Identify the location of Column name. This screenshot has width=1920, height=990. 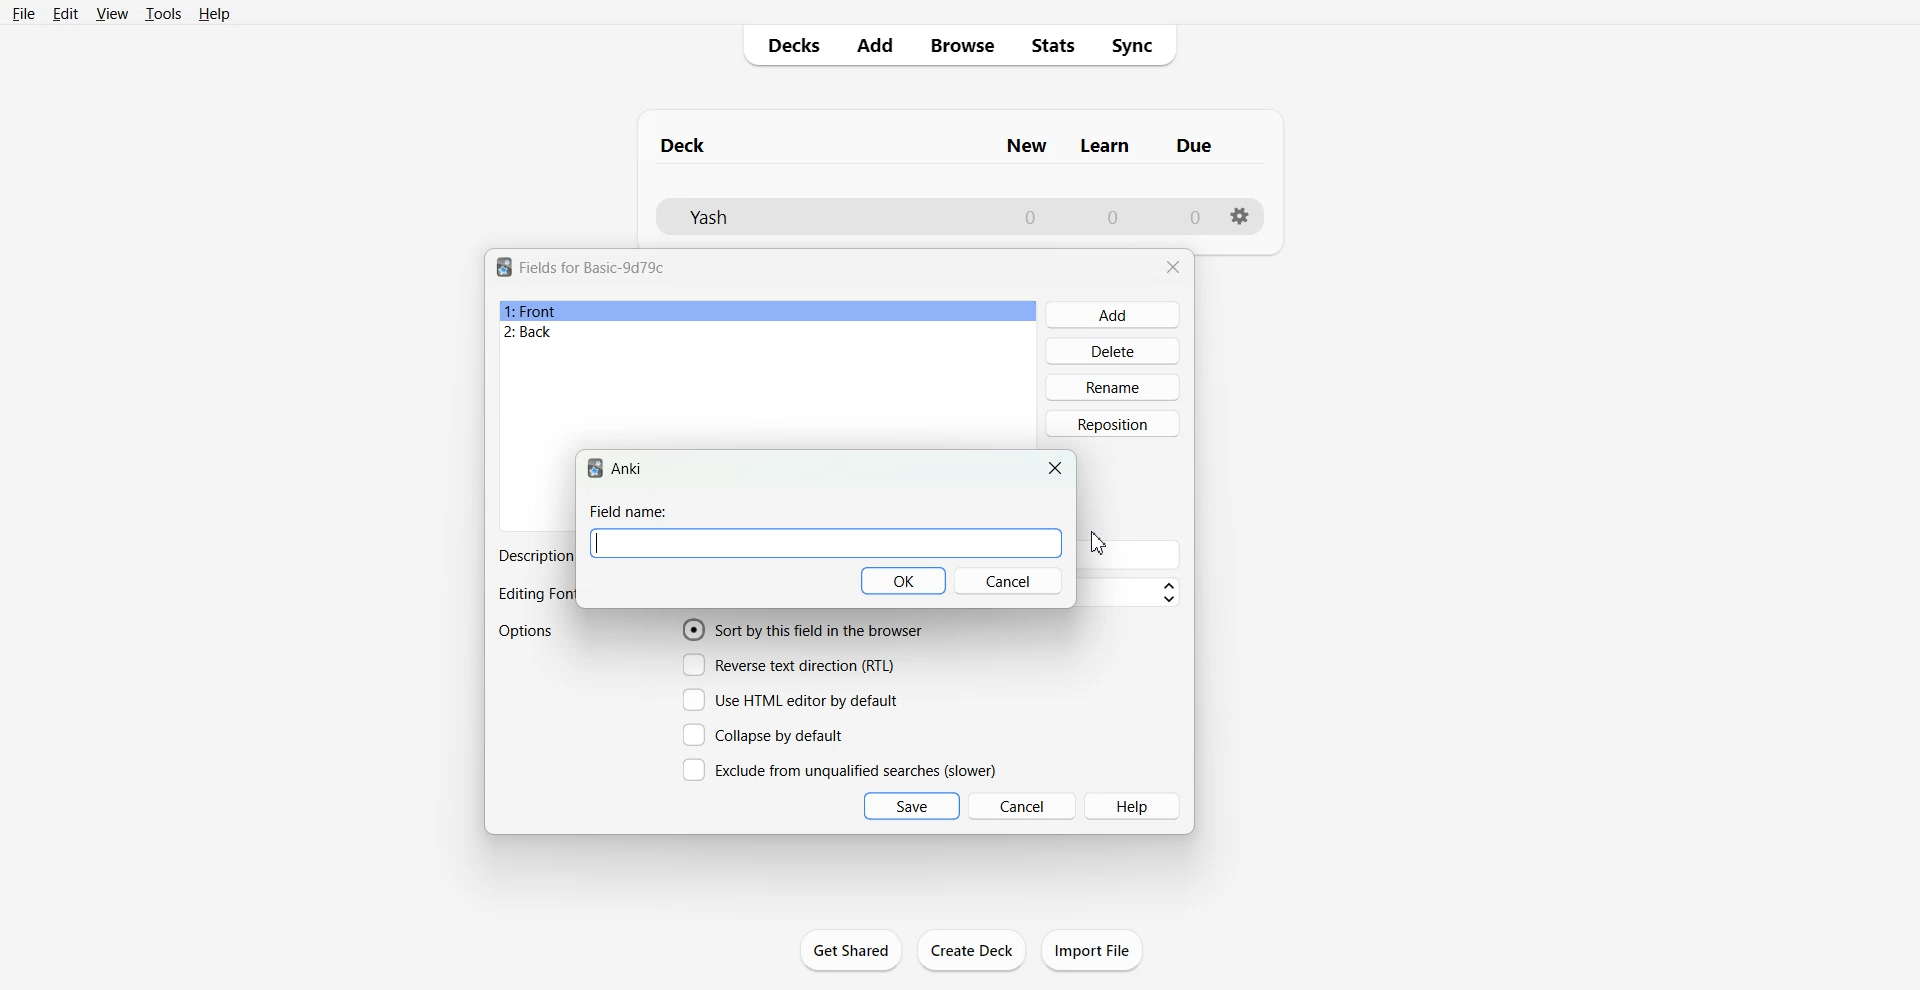
(1026, 146).